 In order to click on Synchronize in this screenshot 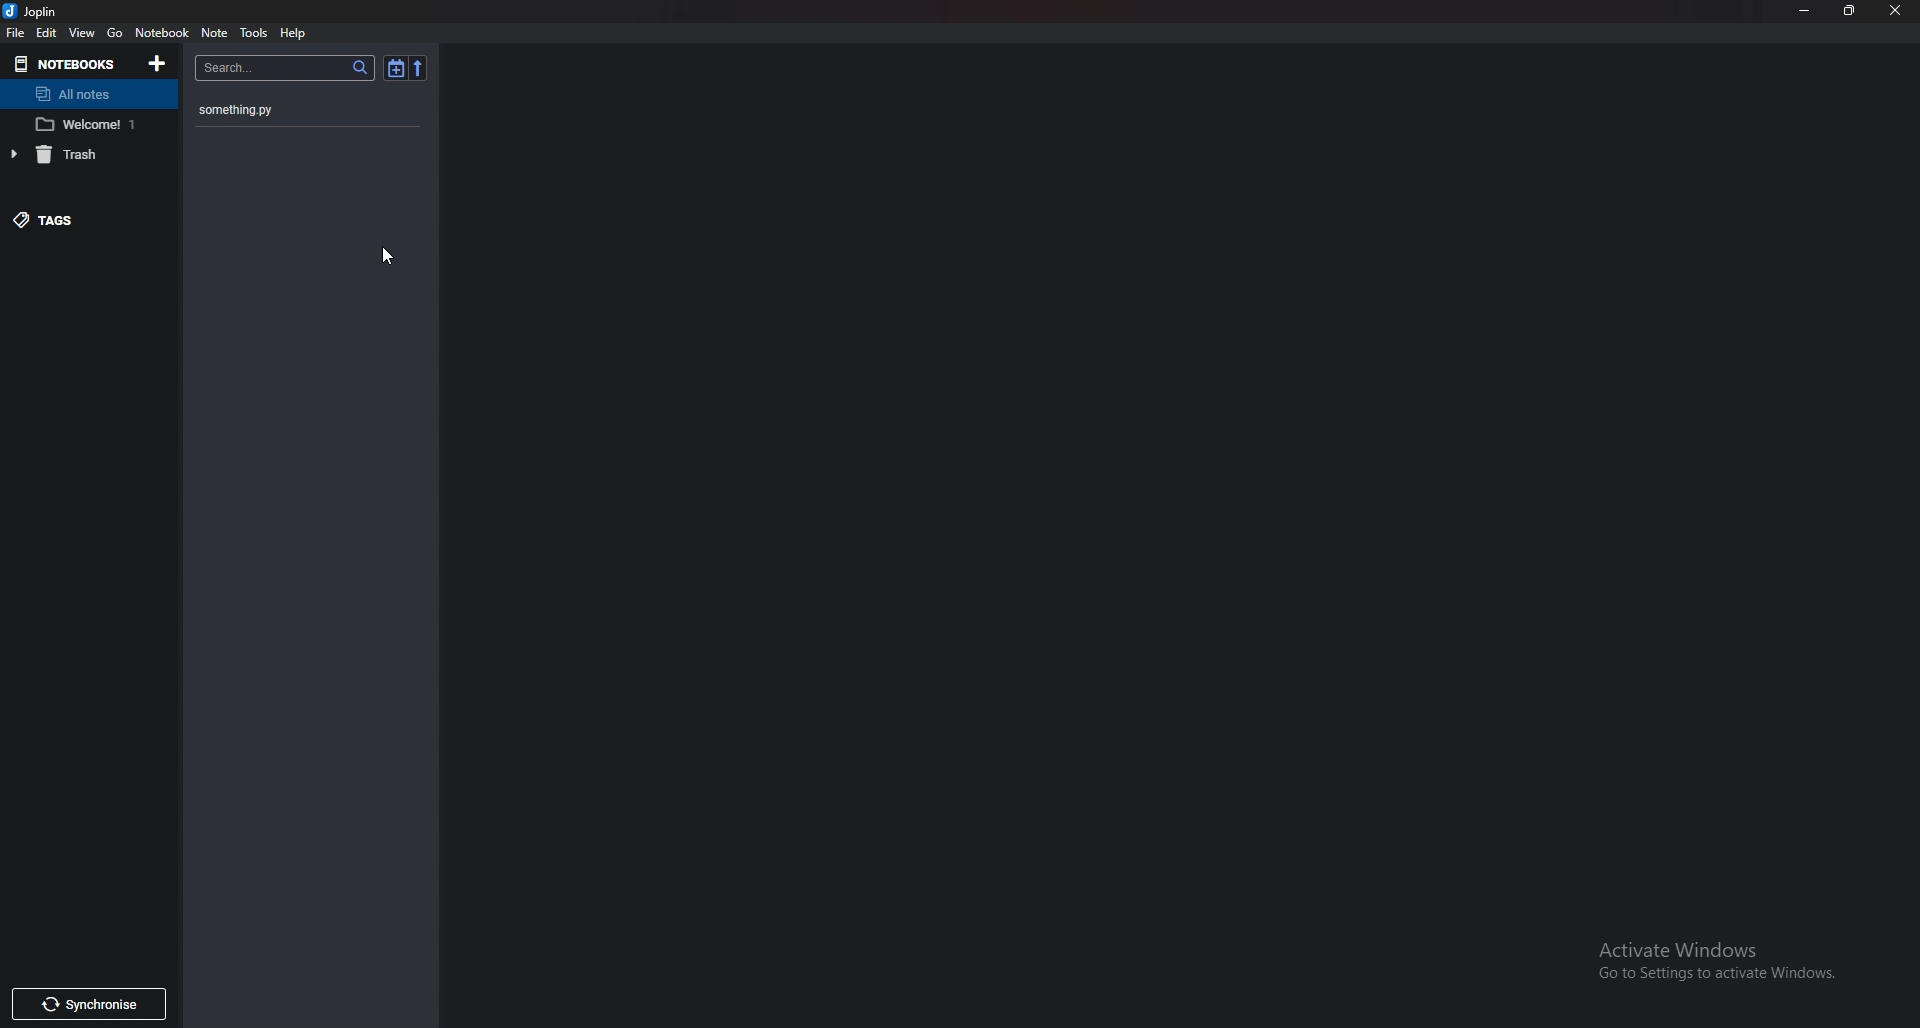, I will do `click(87, 1007)`.